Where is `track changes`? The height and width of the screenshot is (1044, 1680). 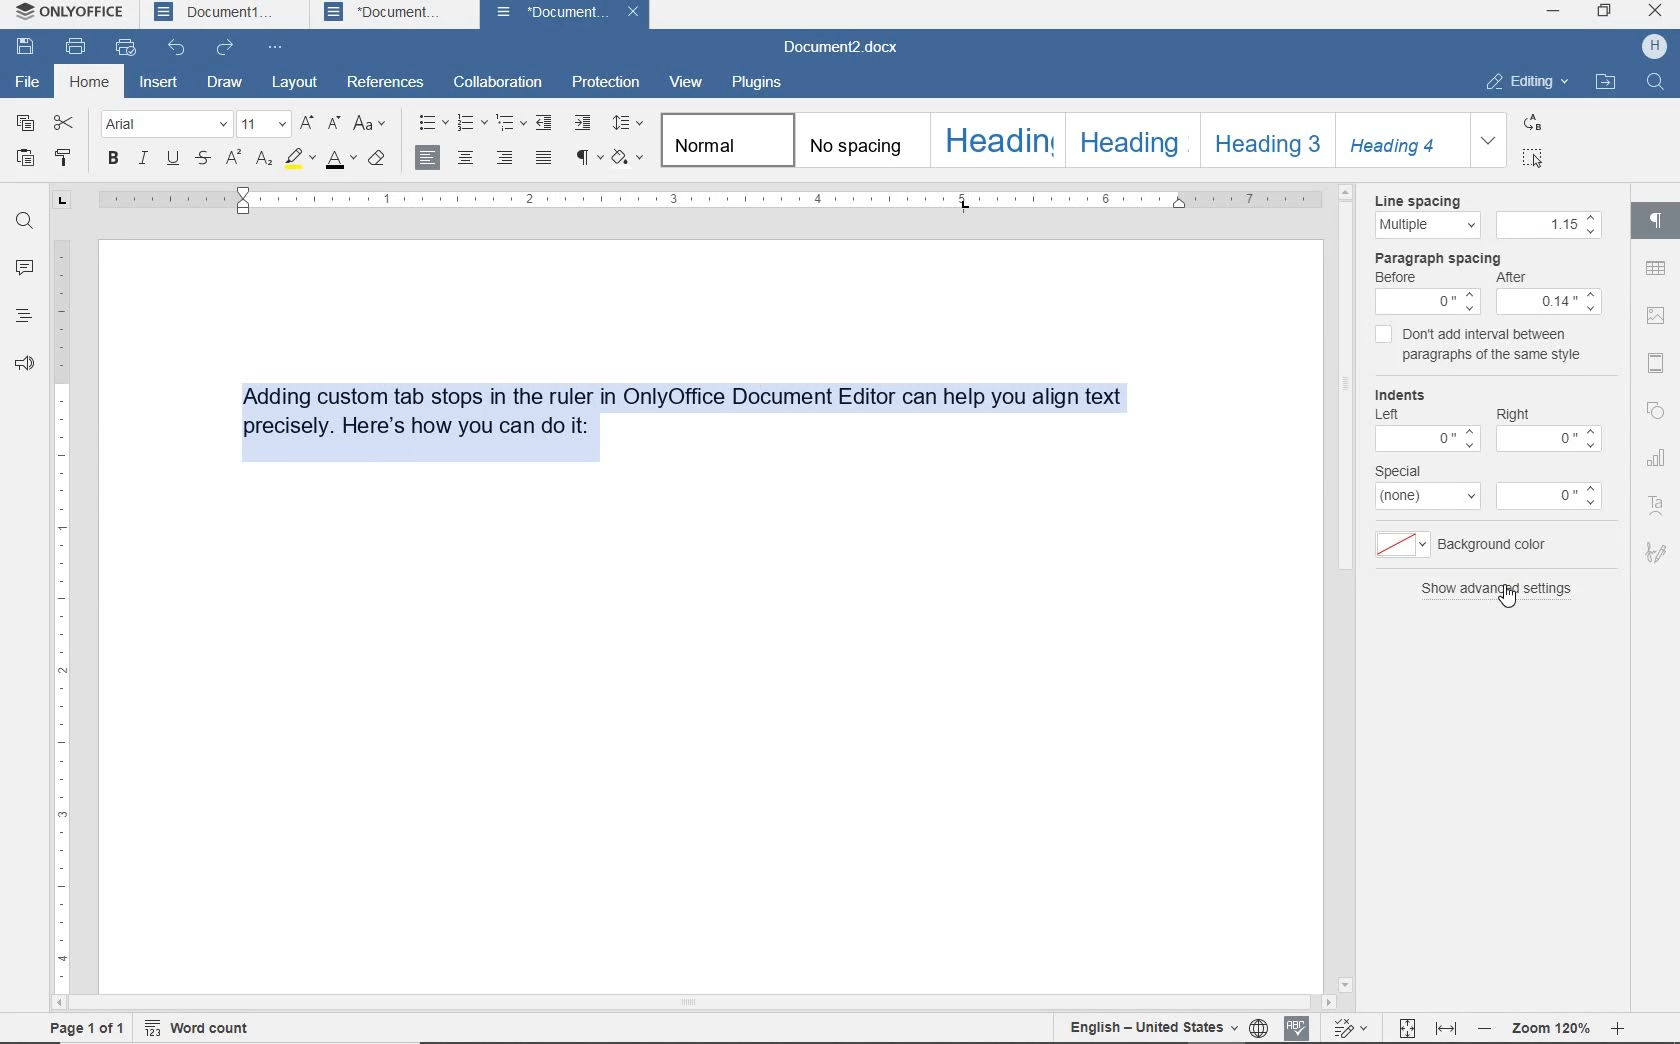 track changes is located at coordinates (1149, 1028).